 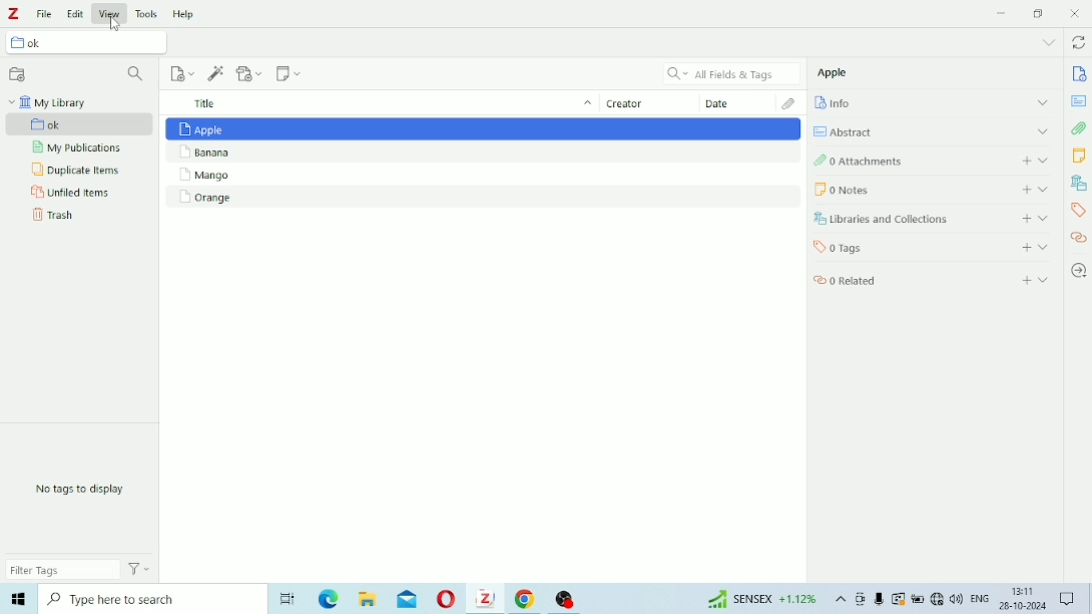 I want to click on Libraries and collections, so click(x=1079, y=183).